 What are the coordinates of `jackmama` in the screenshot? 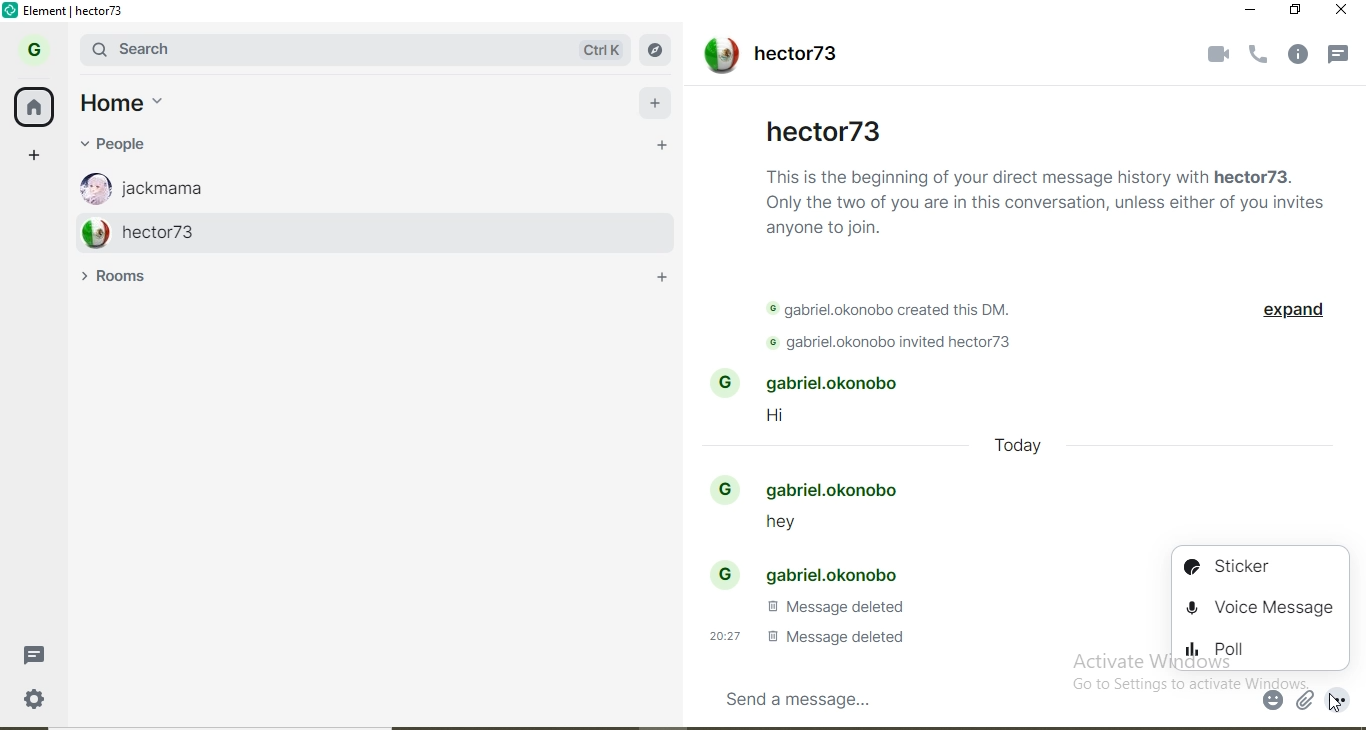 It's located at (344, 184).